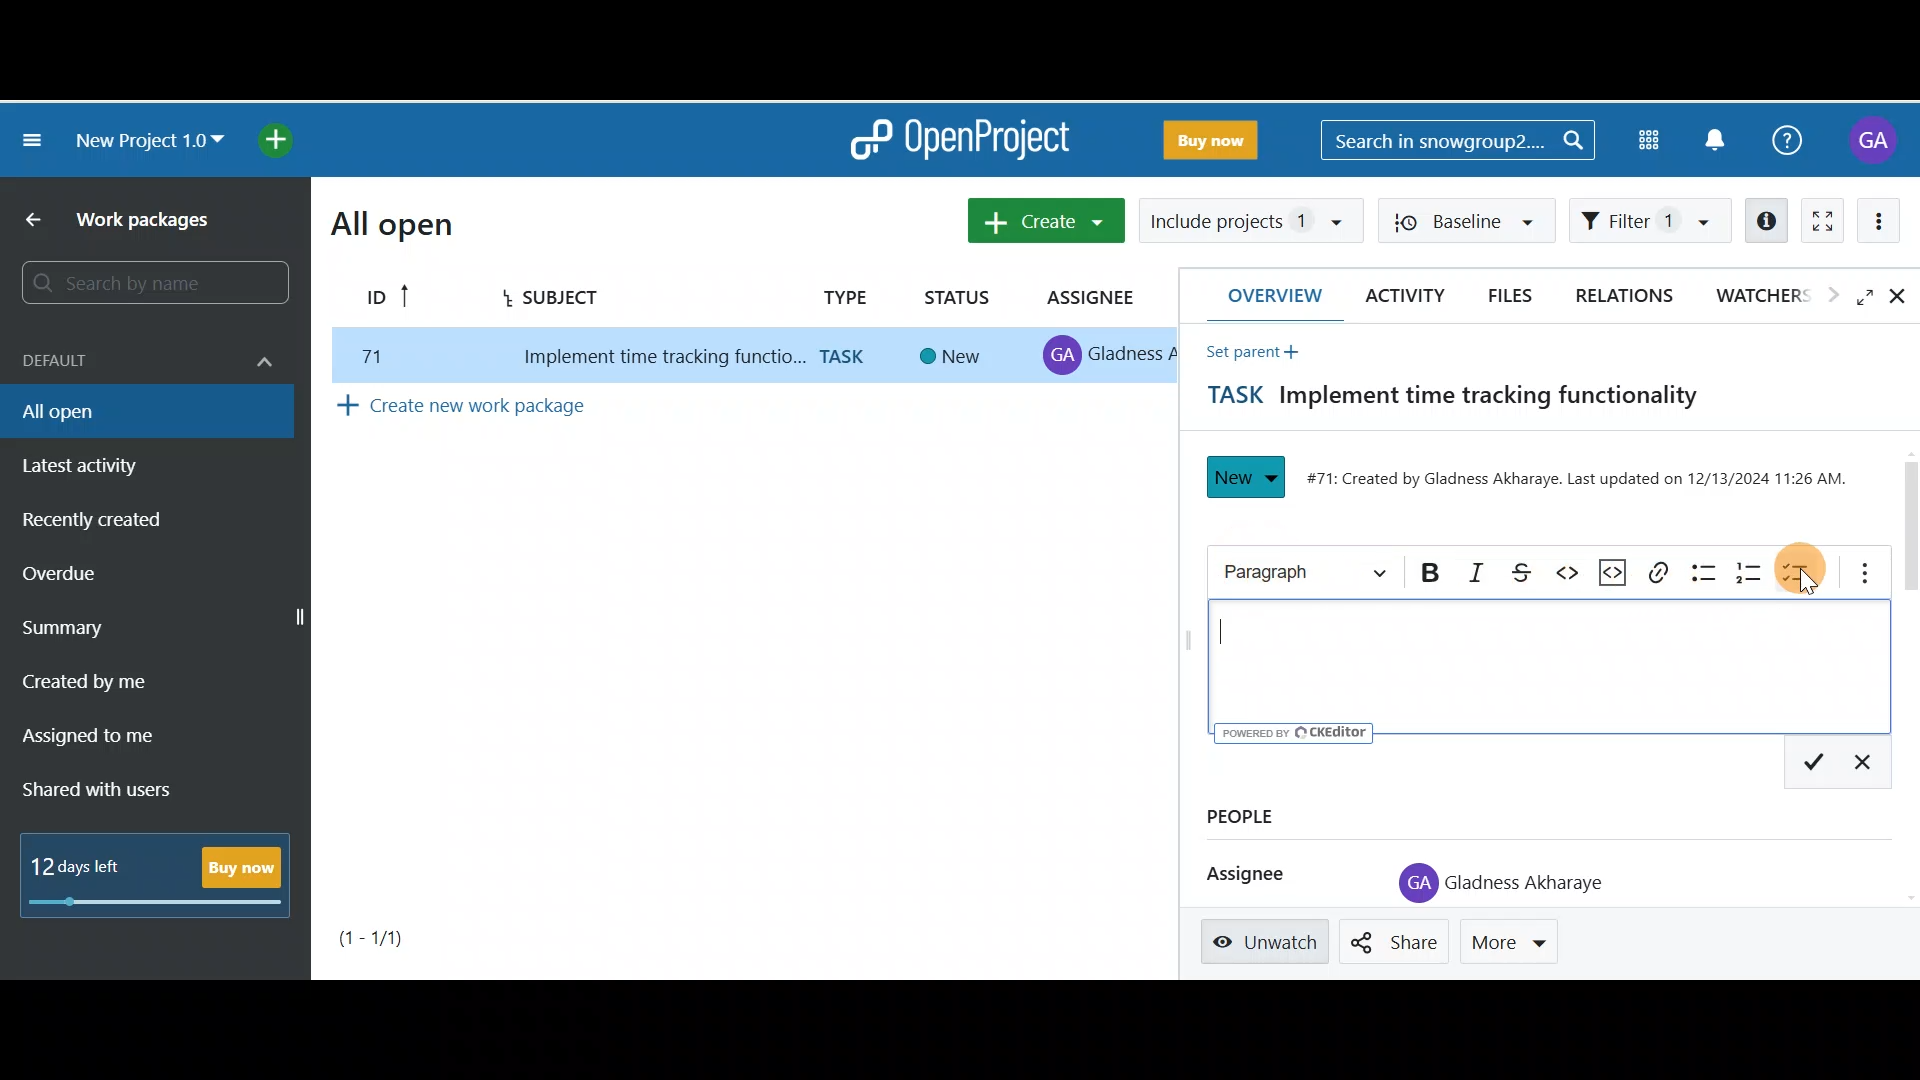  What do you see at coordinates (958, 140) in the screenshot?
I see `OpenProject` at bounding box center [958, 140].